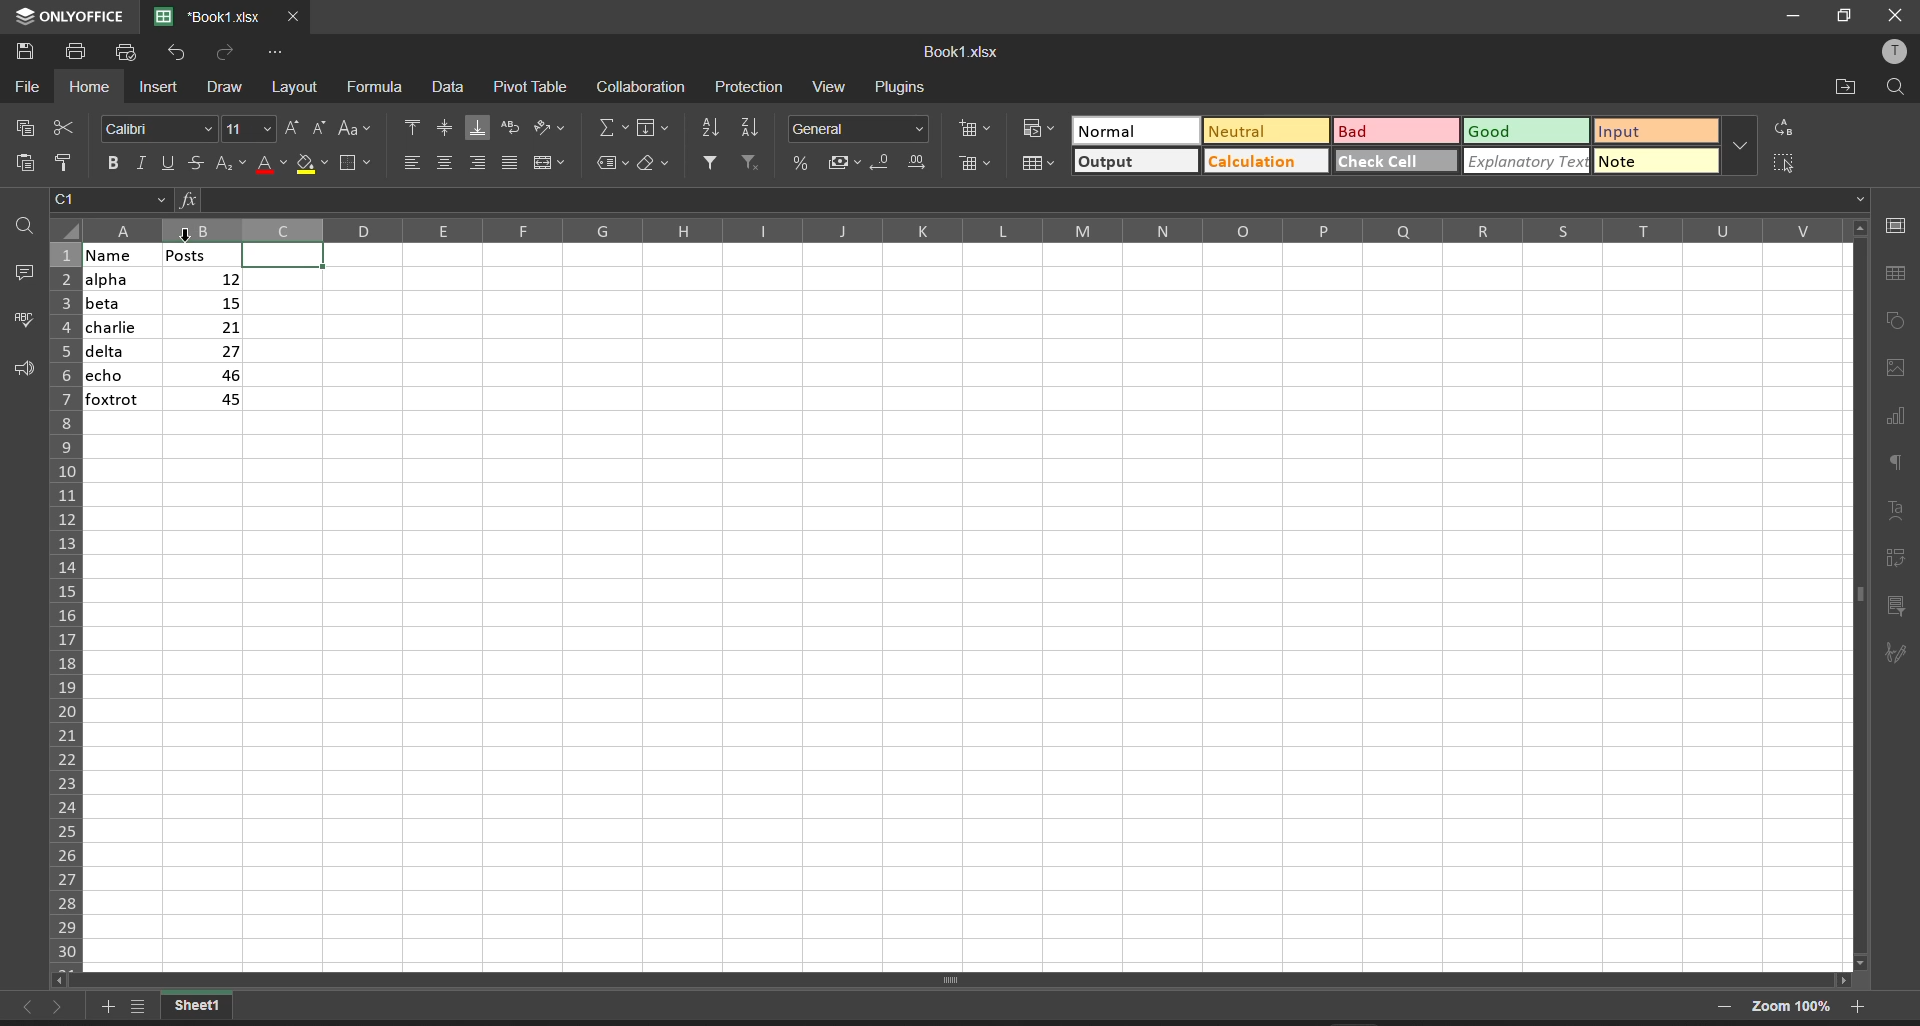 The width and height of the screenshot is (1920, 1026). I want to click on chart settings, so click(1901, 418).